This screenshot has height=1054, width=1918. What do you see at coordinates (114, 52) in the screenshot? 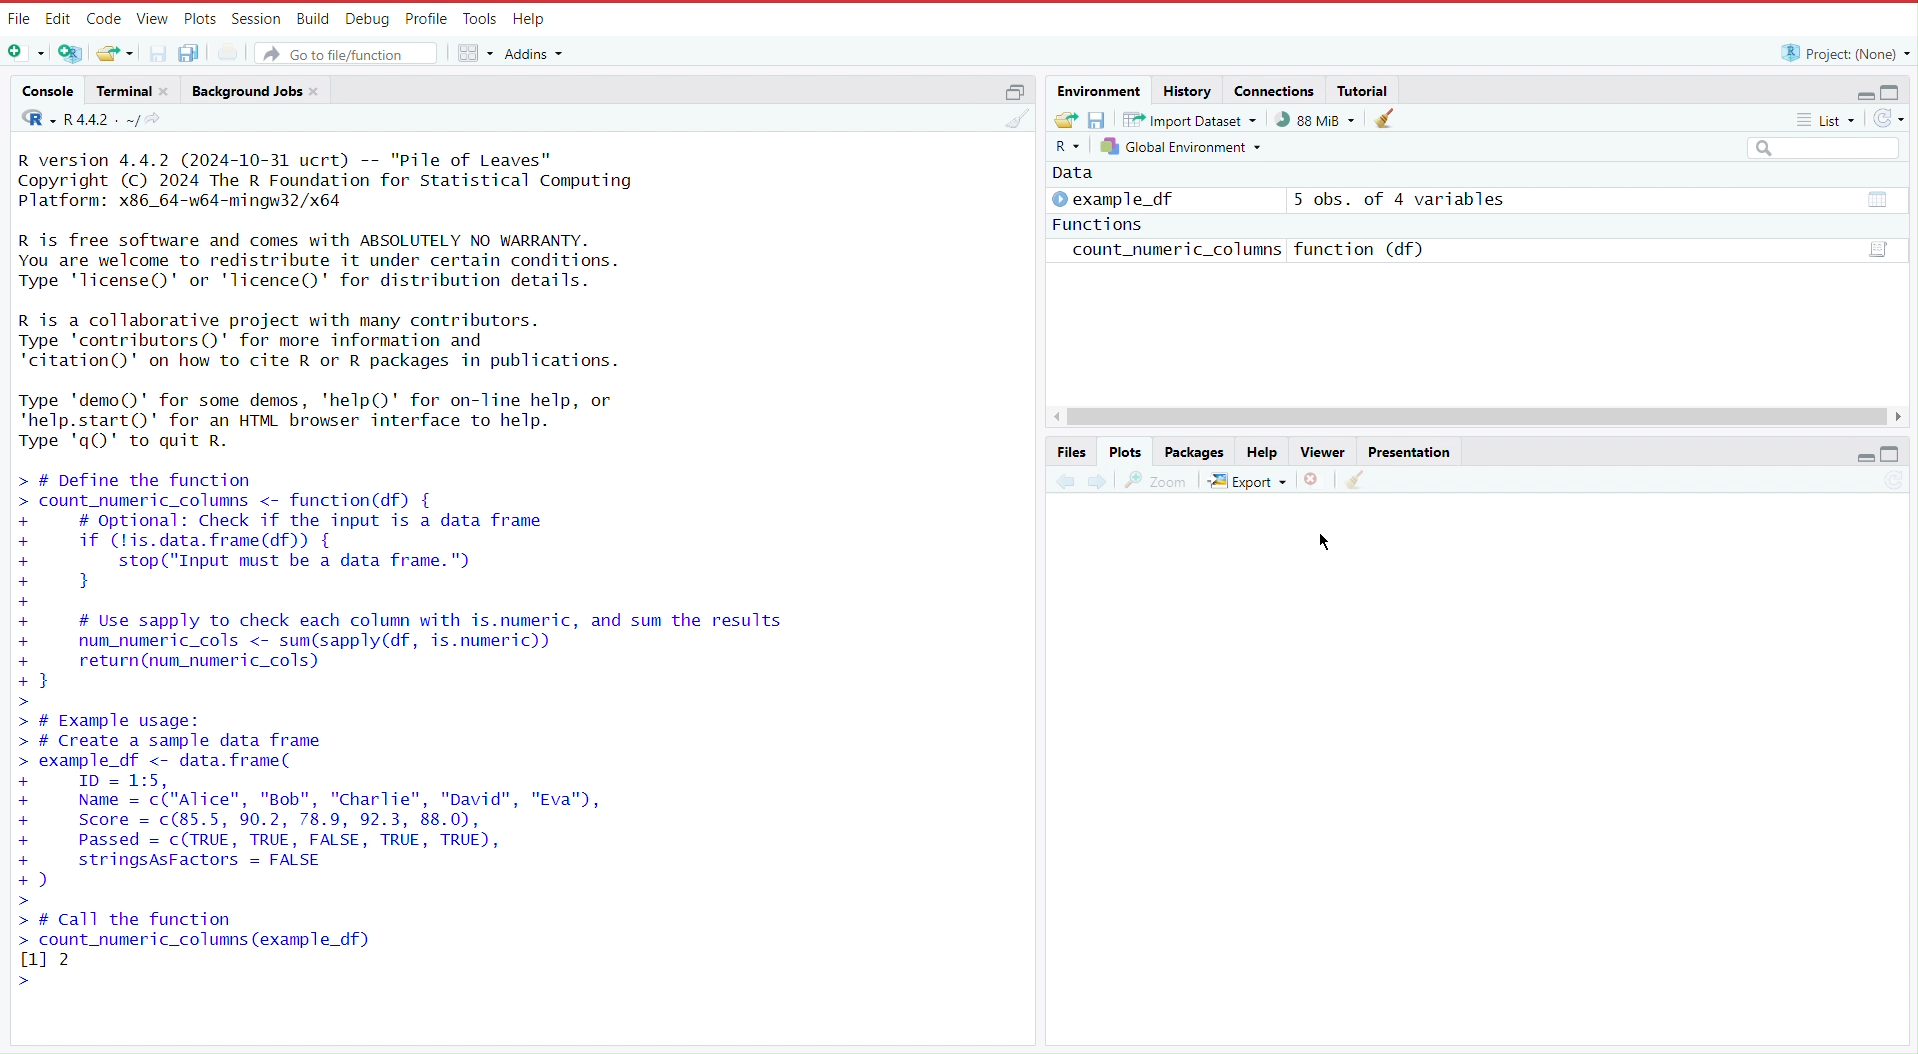
I see `Open an existing file (Ctrl + O)` at bounding box center [114, 52].